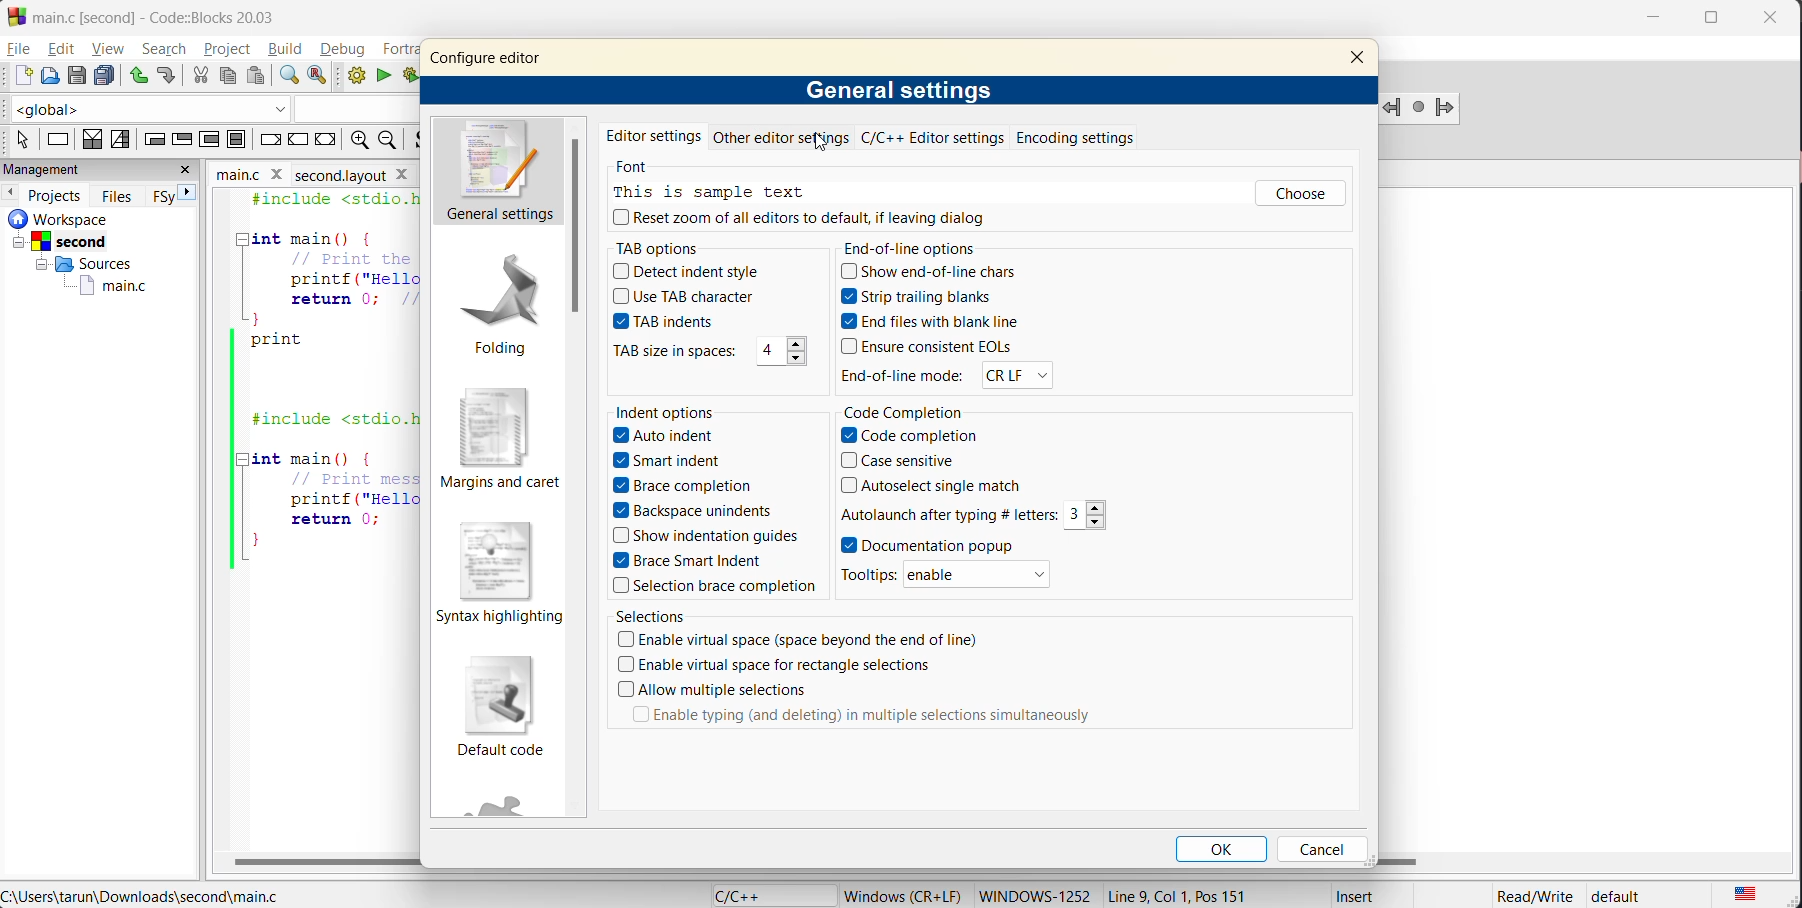  Describe the element at coordinates (1355, 895) in the screenshot. I see `Insert` at that location.